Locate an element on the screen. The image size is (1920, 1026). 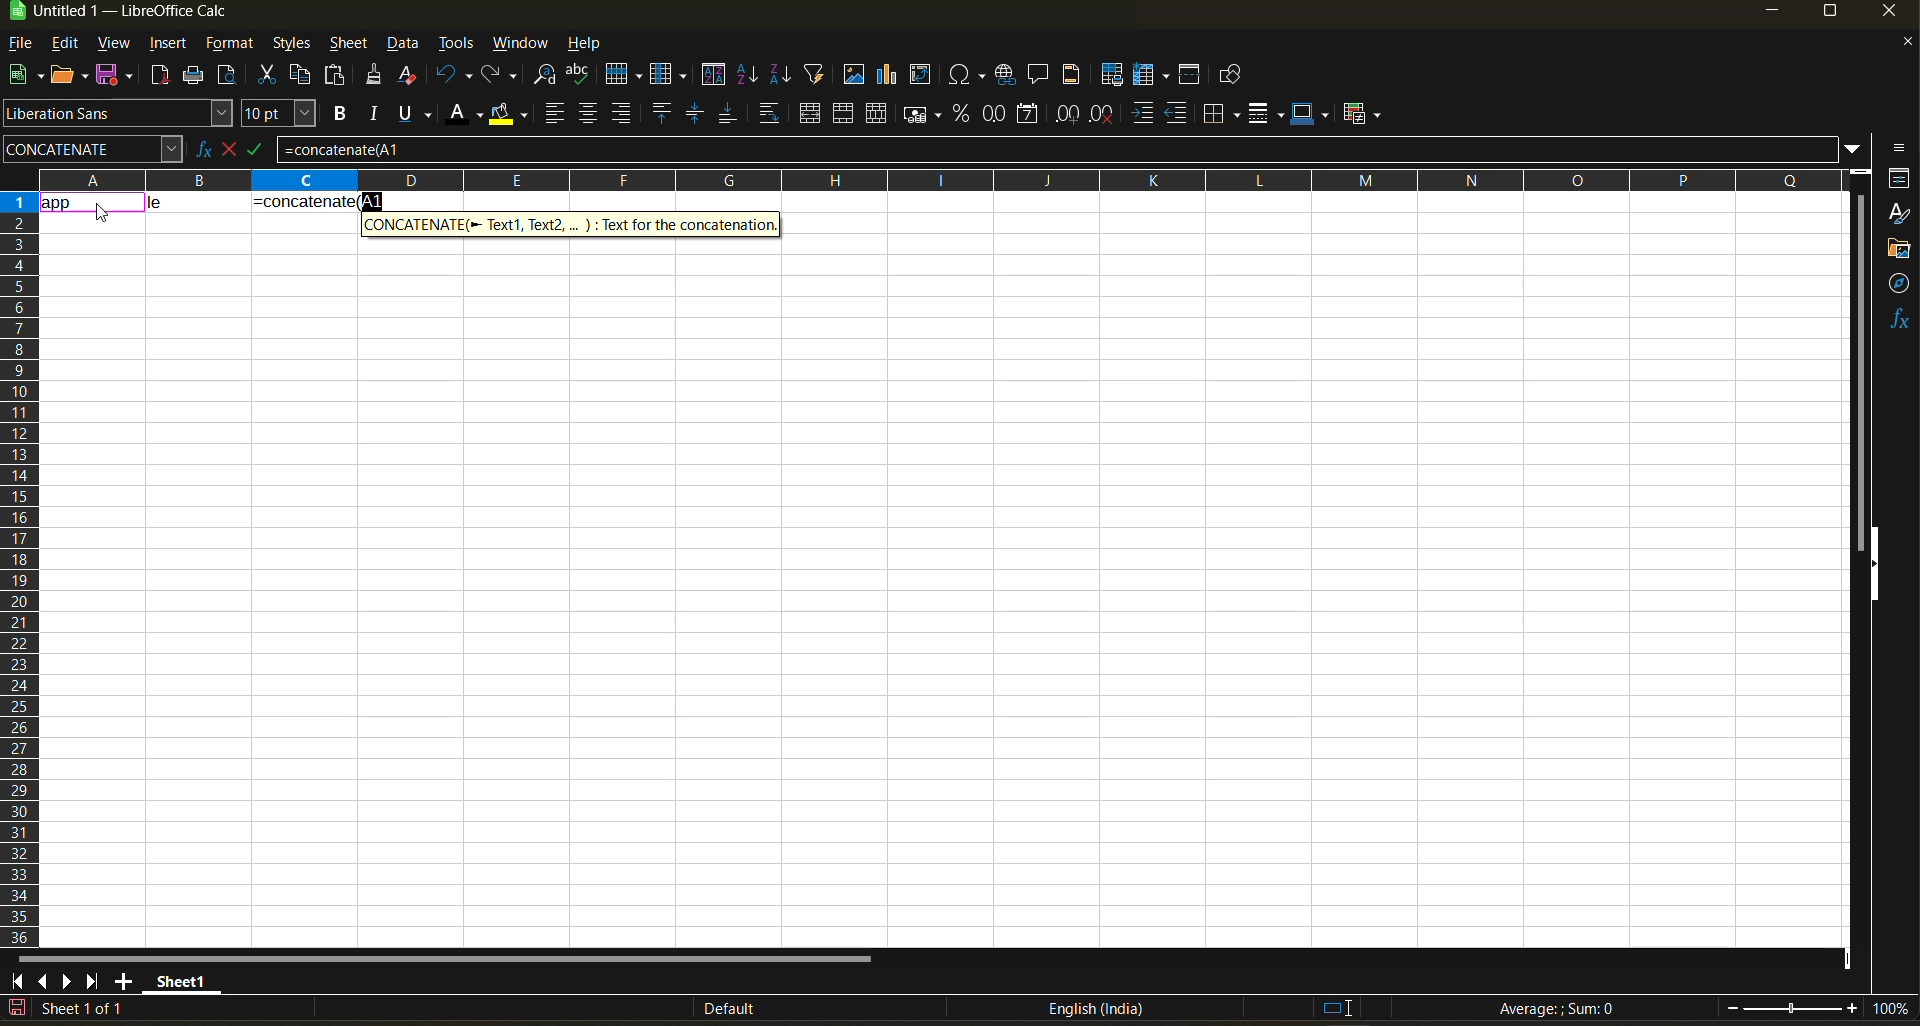
add sheet is located at coordinates (123, 981).